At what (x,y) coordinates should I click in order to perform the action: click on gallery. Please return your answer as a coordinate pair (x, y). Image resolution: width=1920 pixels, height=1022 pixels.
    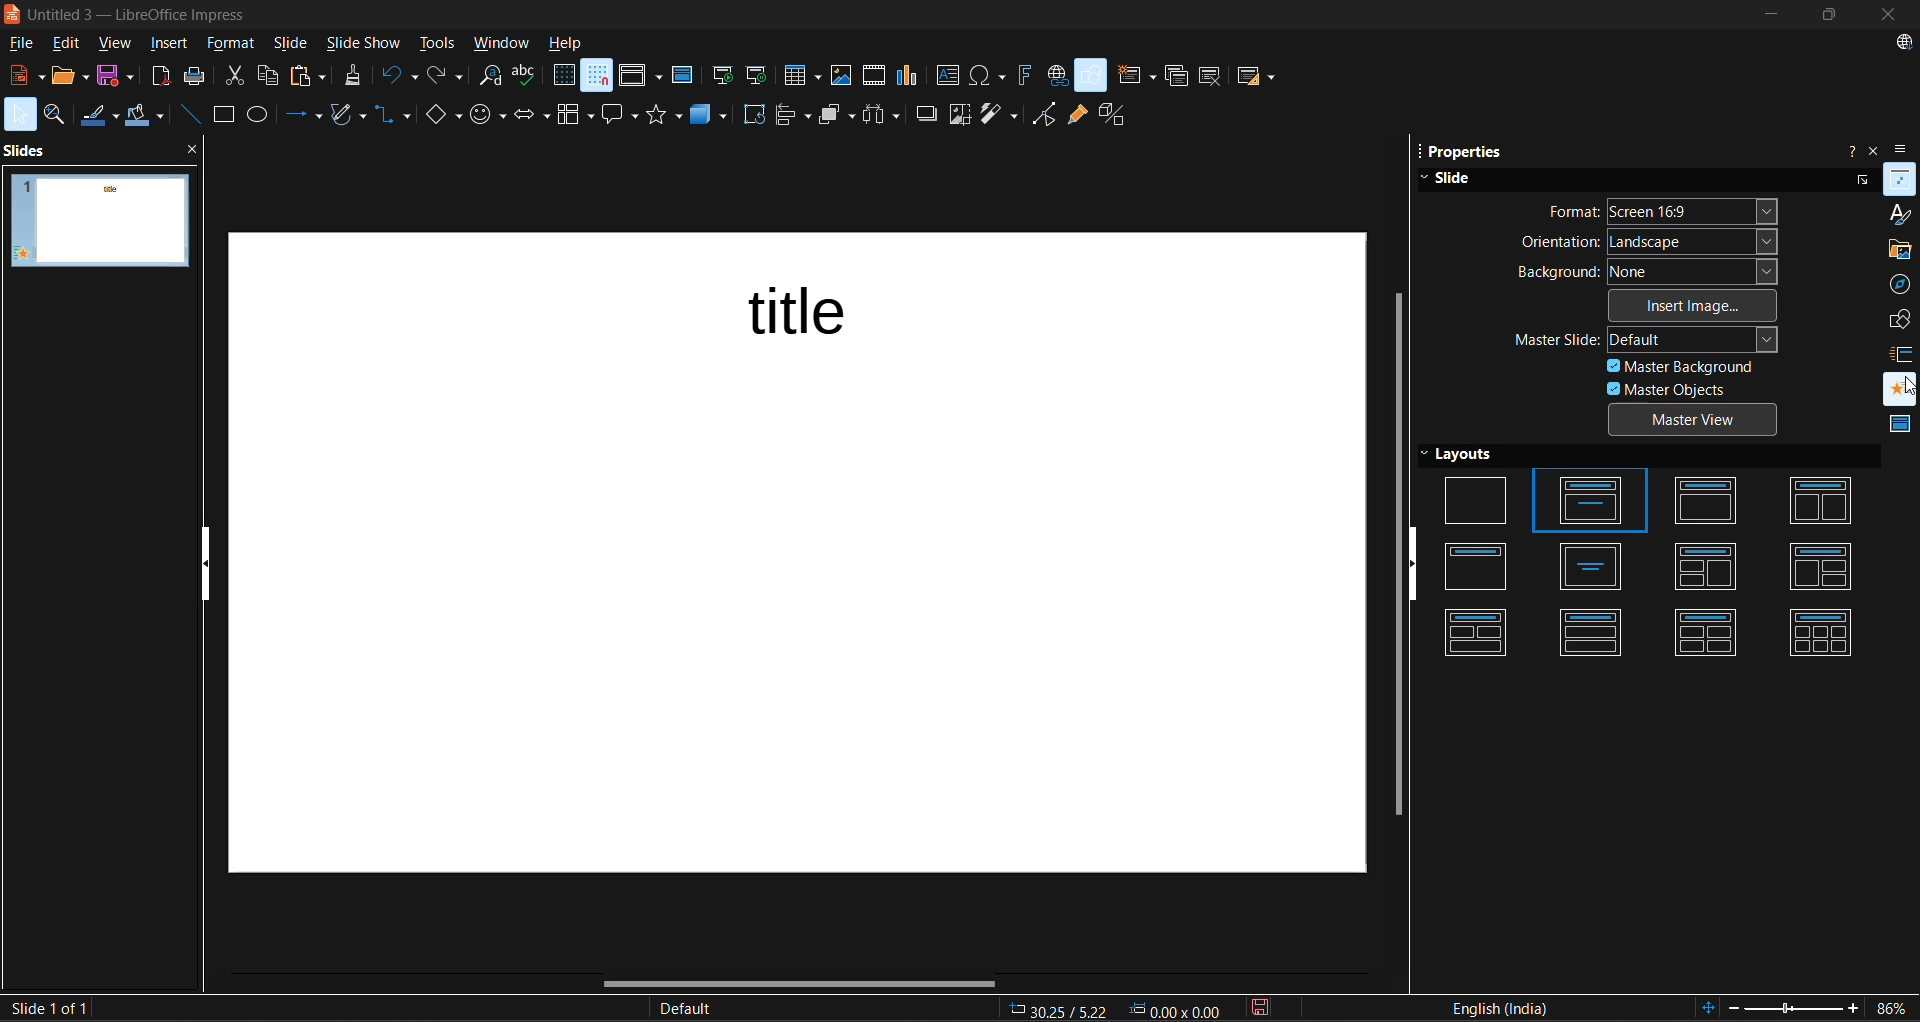
    Looking at the image, I should click on (1901, 250).